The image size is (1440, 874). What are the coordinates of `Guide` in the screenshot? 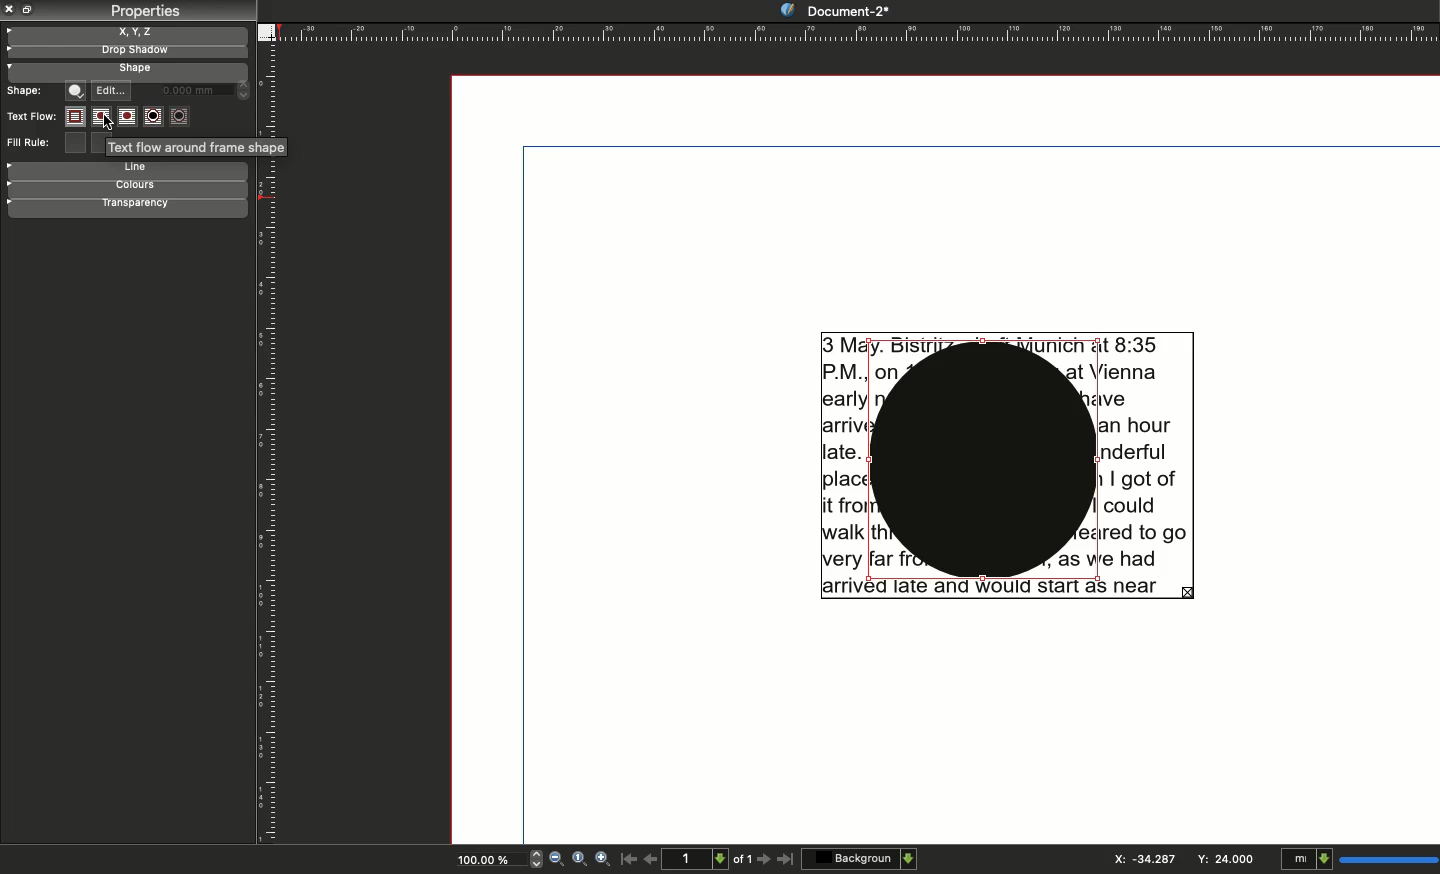 It's located at (9, 31).